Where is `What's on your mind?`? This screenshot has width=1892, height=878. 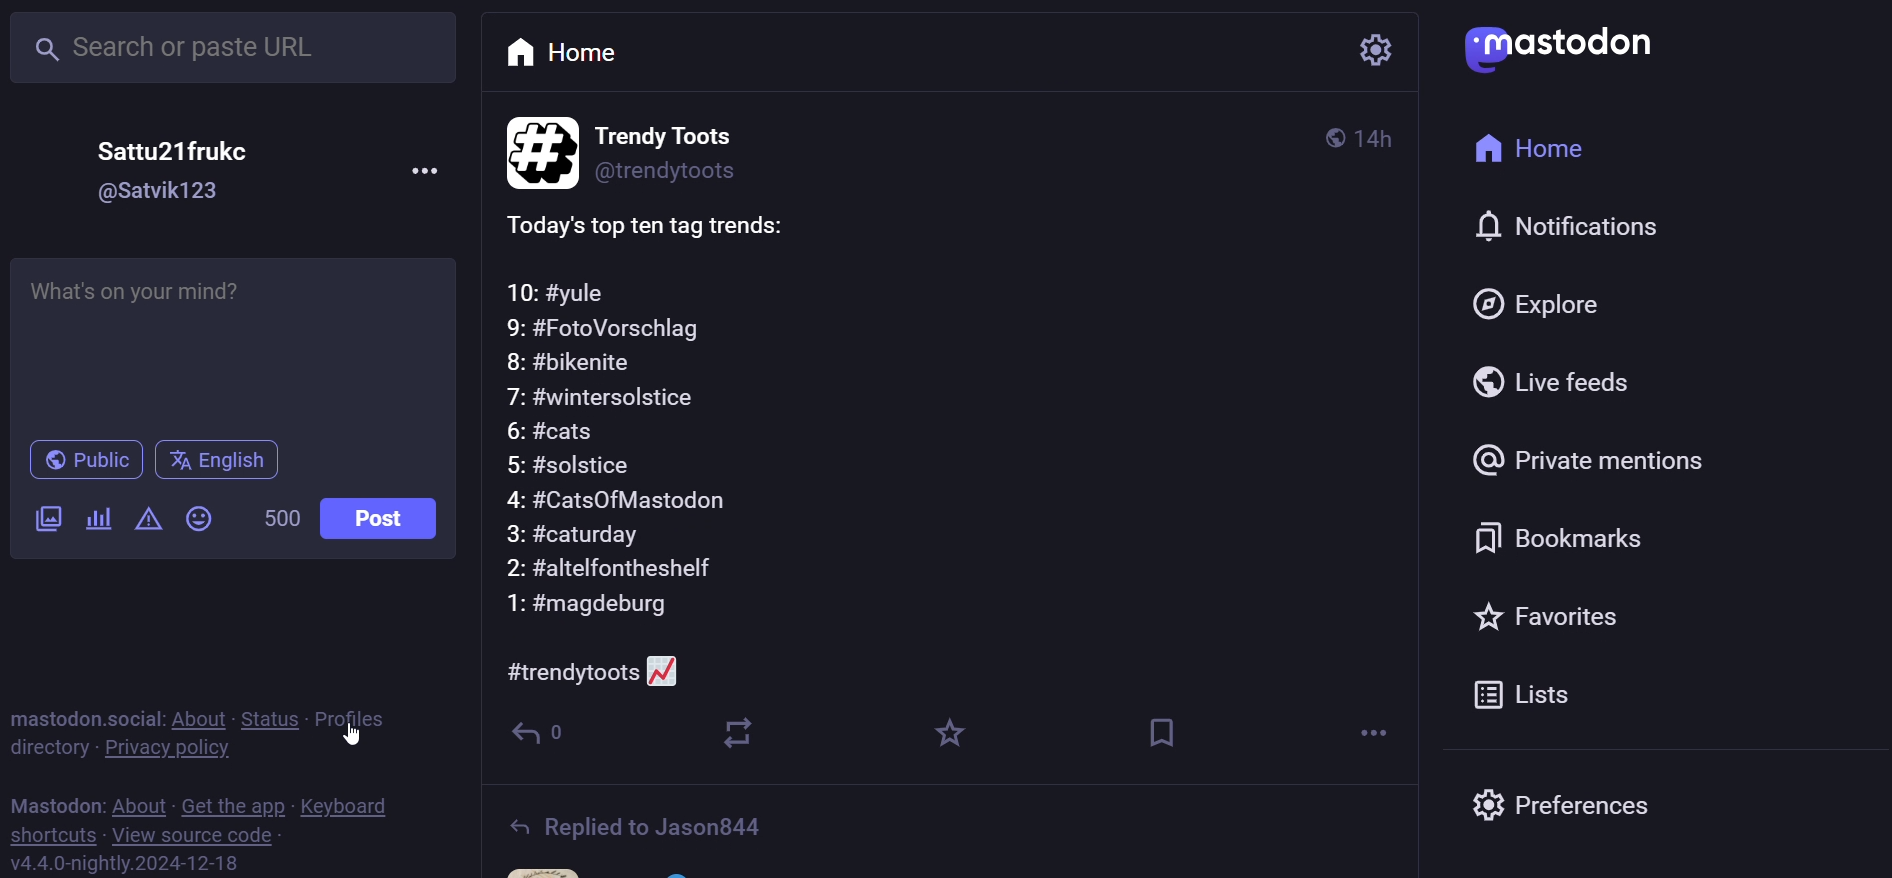 What's on your mind? is located at coordinates (233, 344).